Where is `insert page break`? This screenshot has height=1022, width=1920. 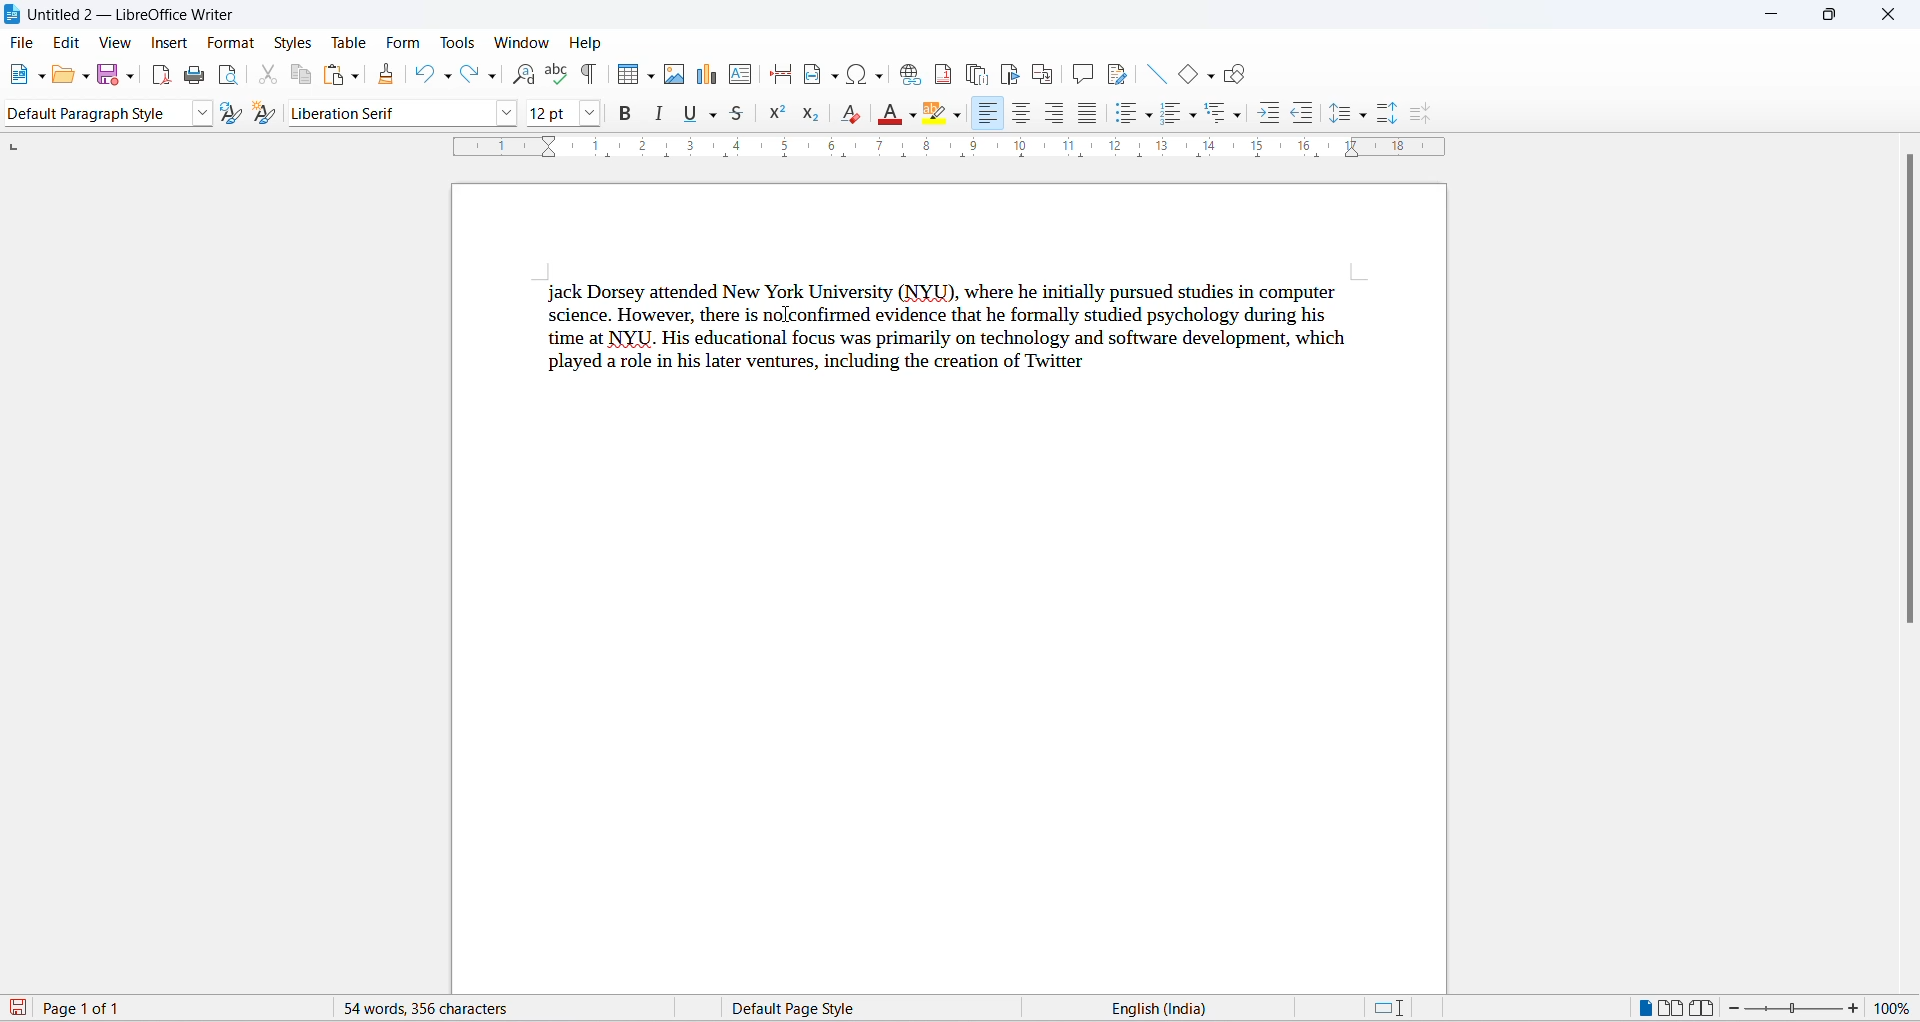
insert page break is located at coordinates (779, 73).